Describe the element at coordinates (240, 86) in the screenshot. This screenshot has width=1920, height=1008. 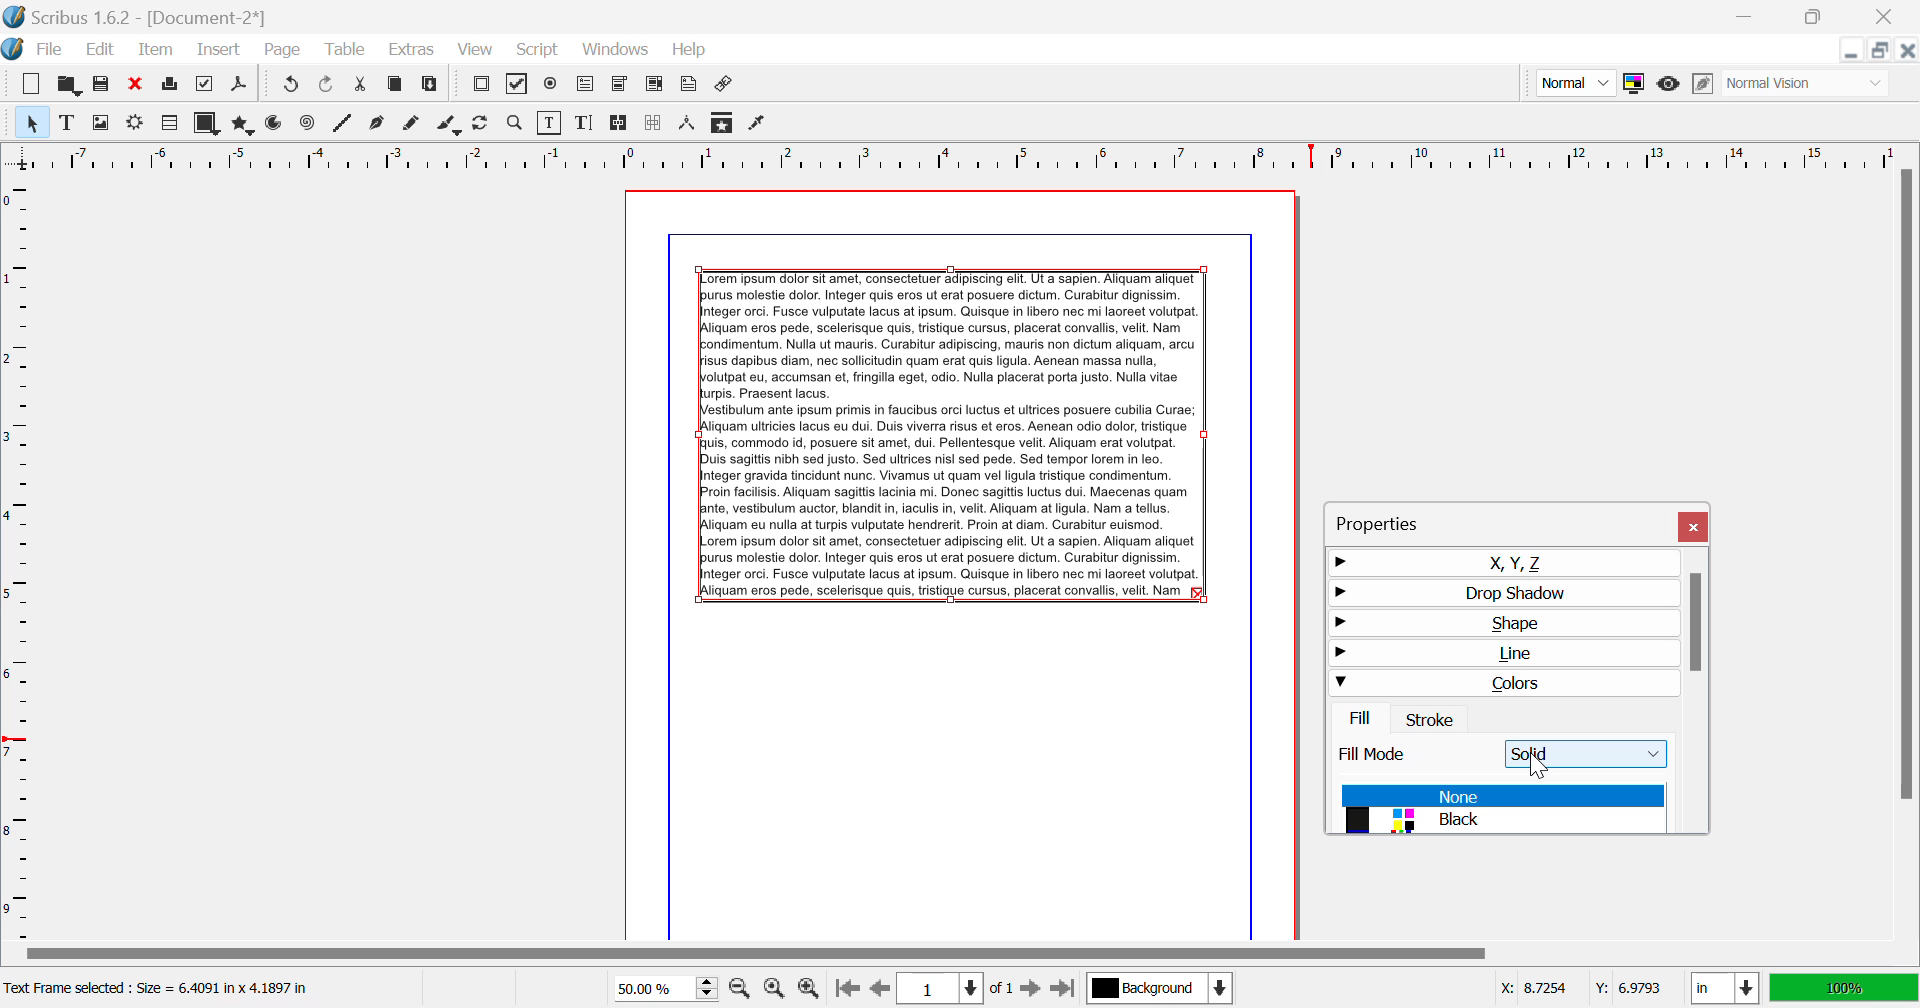
I see `Save as PDF` at that location.